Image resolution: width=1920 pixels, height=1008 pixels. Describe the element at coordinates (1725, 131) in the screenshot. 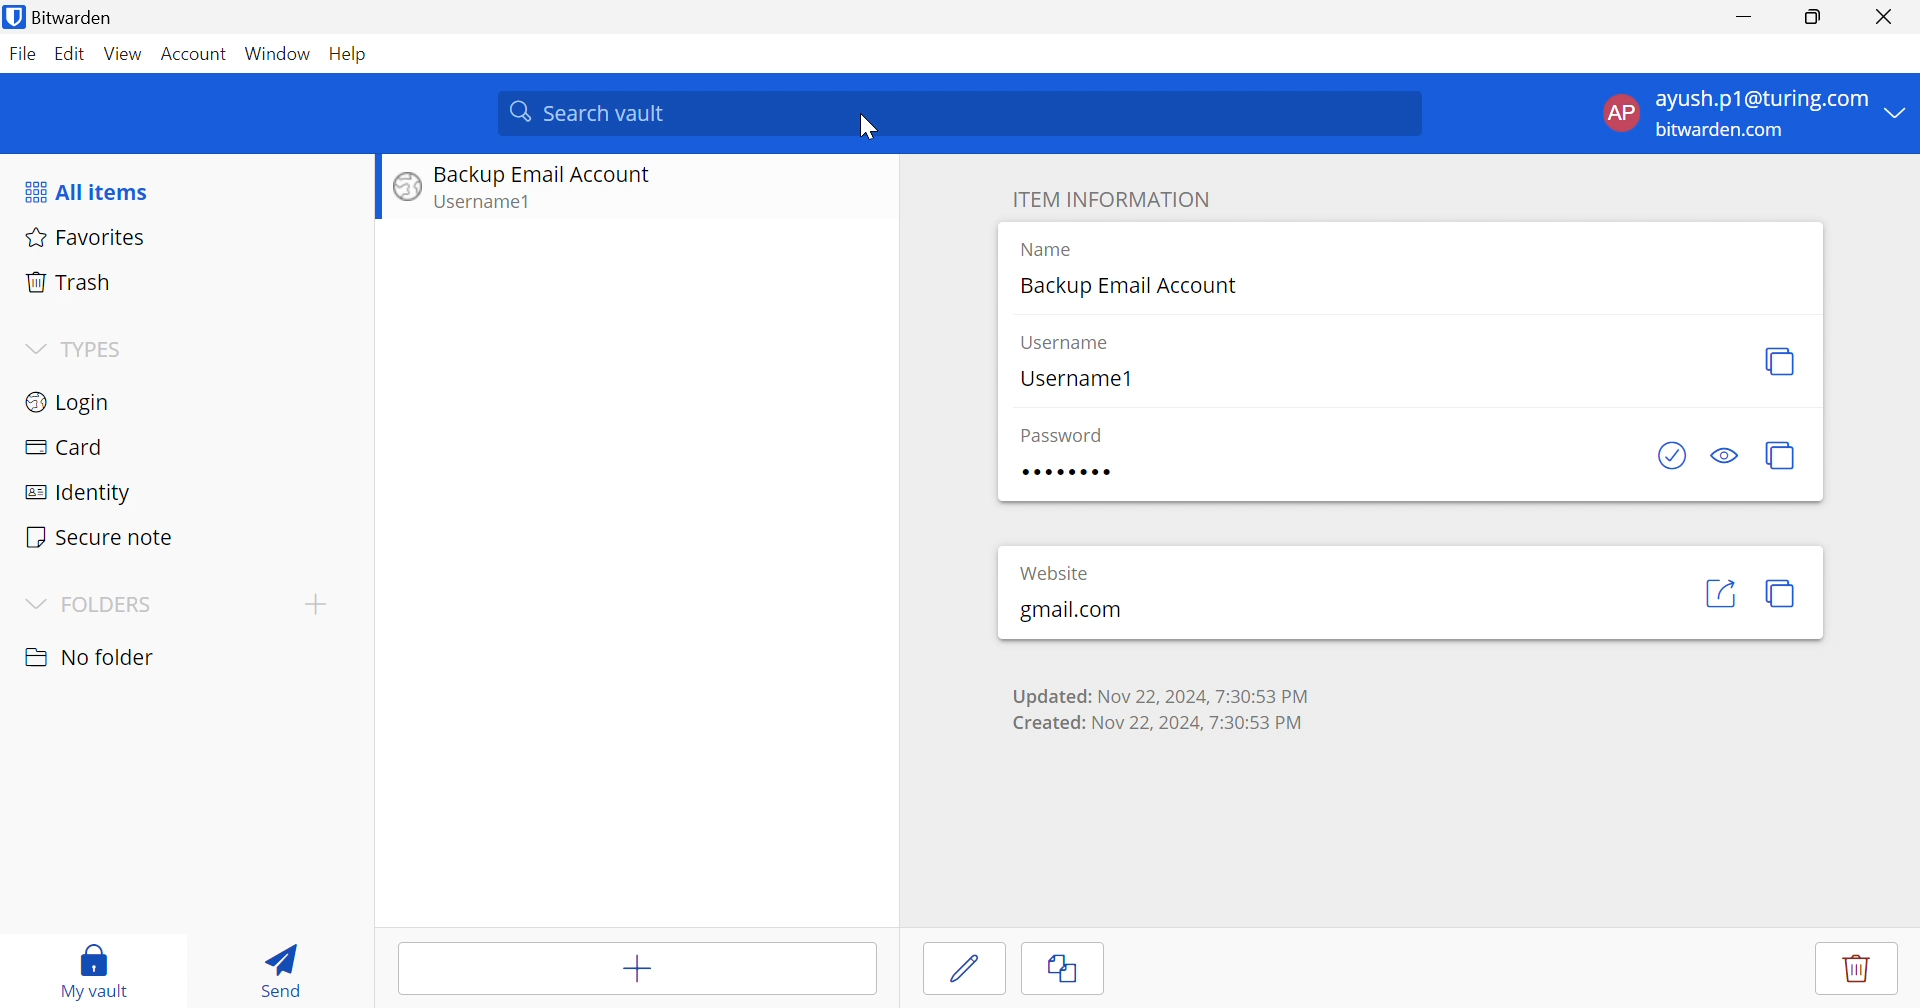

I see `bitwarden.com` at that location.